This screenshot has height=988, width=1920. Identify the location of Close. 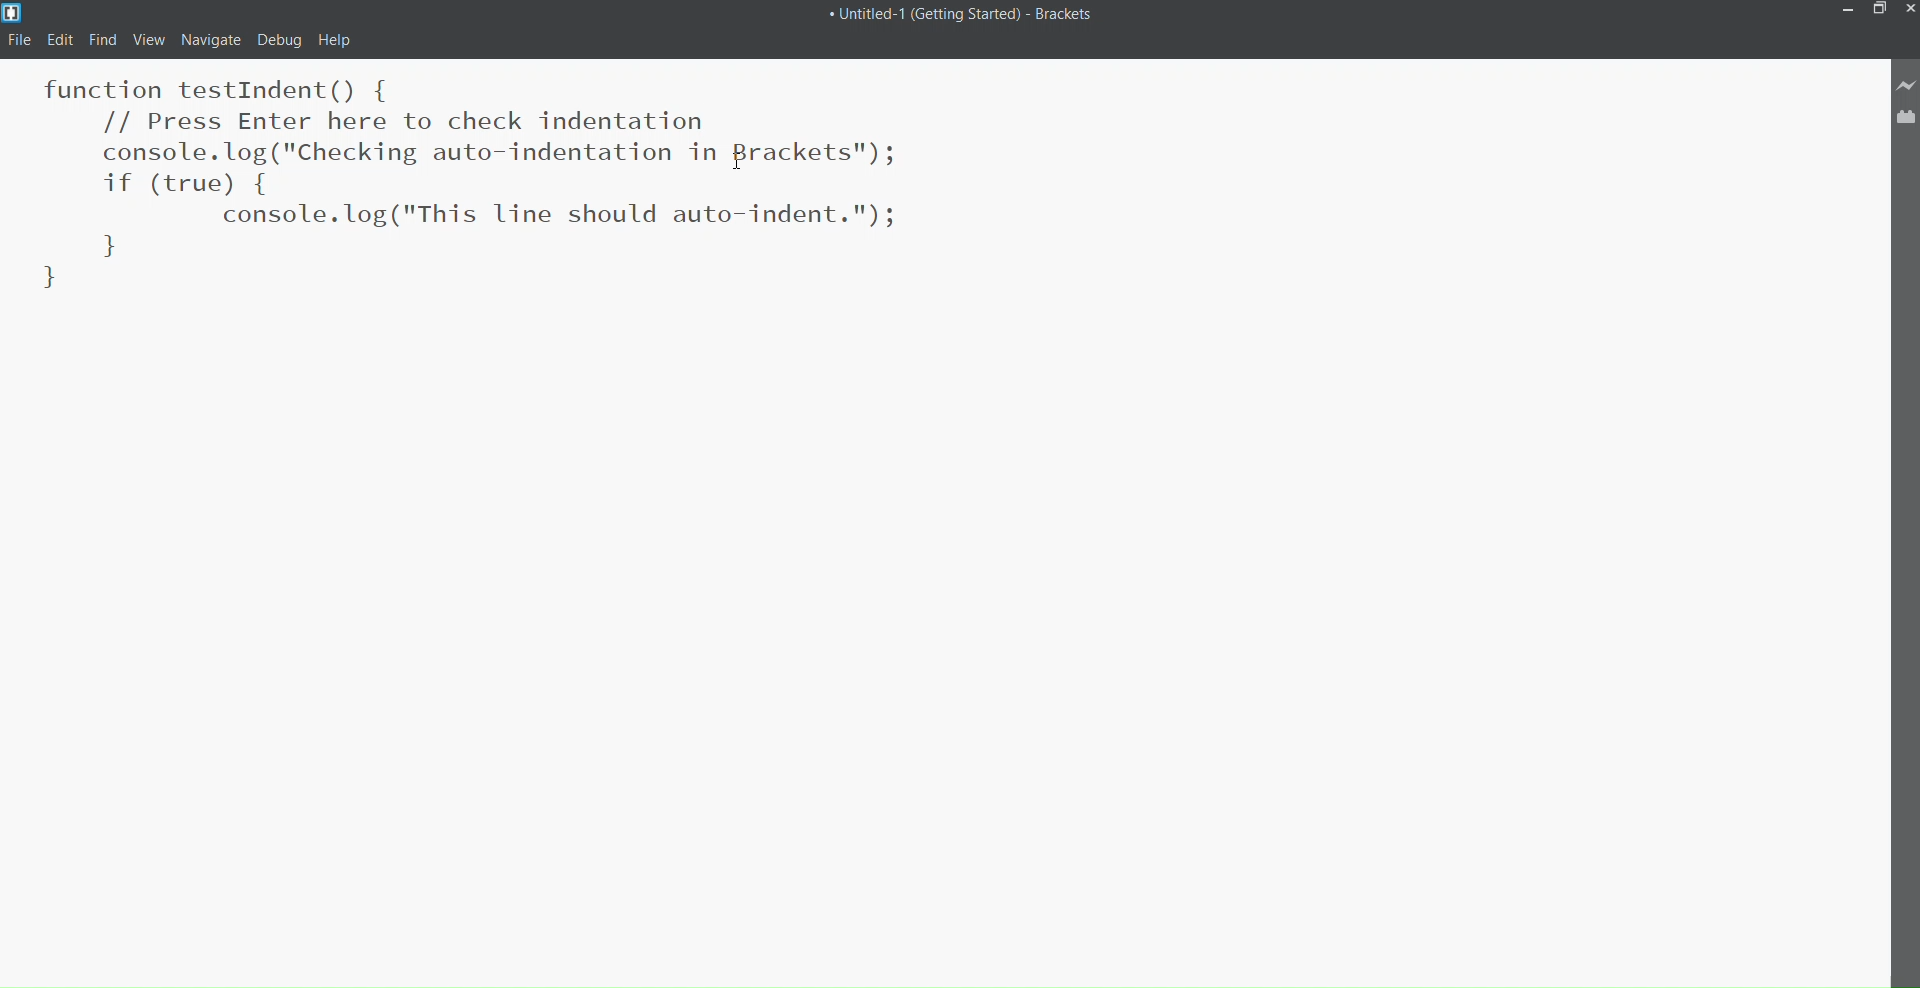
(1912, 9).